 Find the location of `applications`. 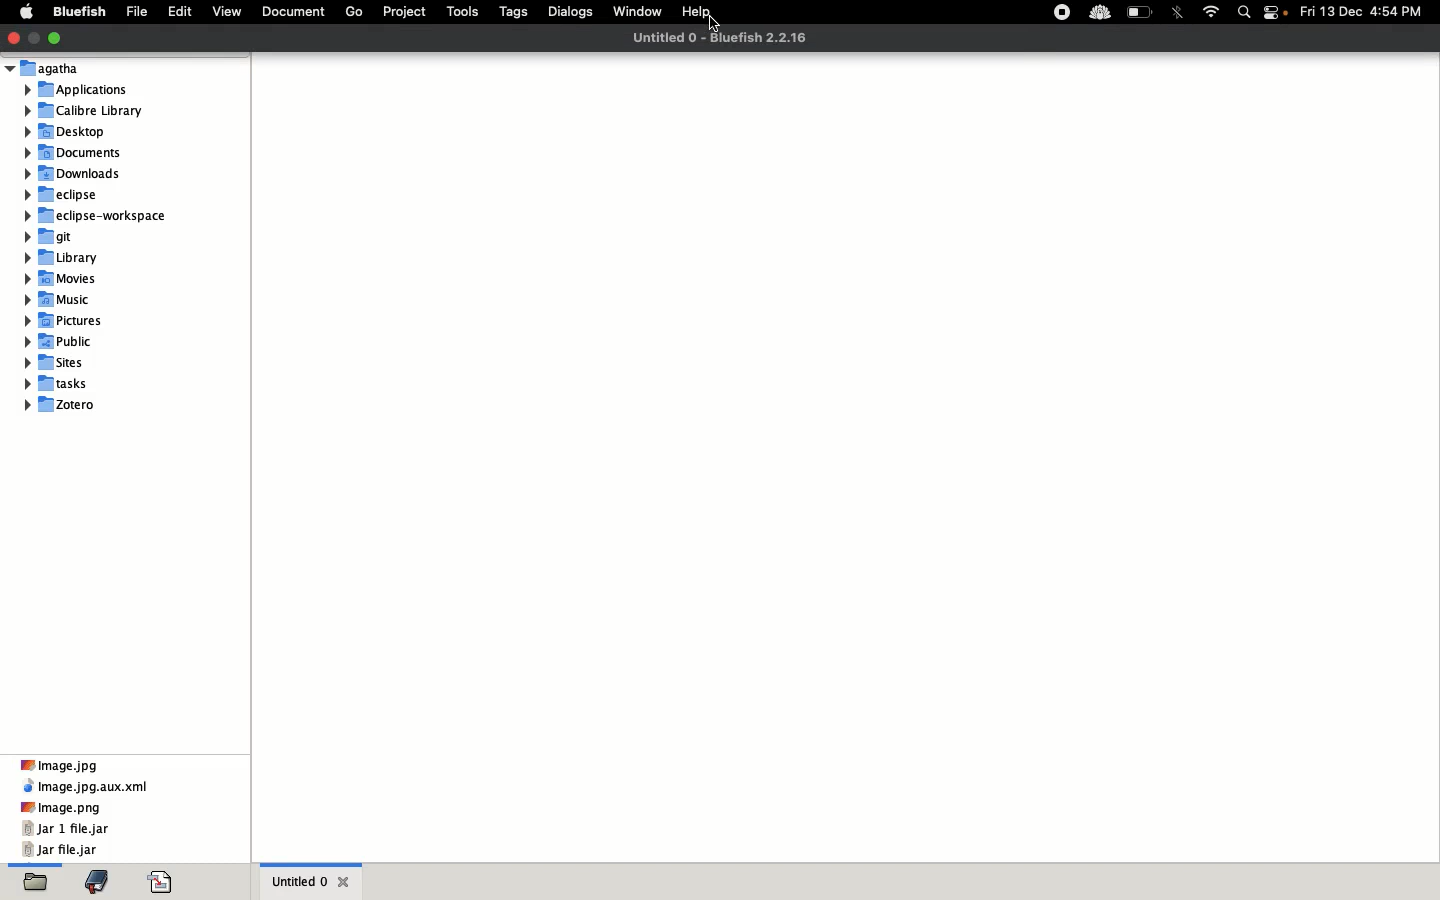

applications is located at coordinates (79, 89).